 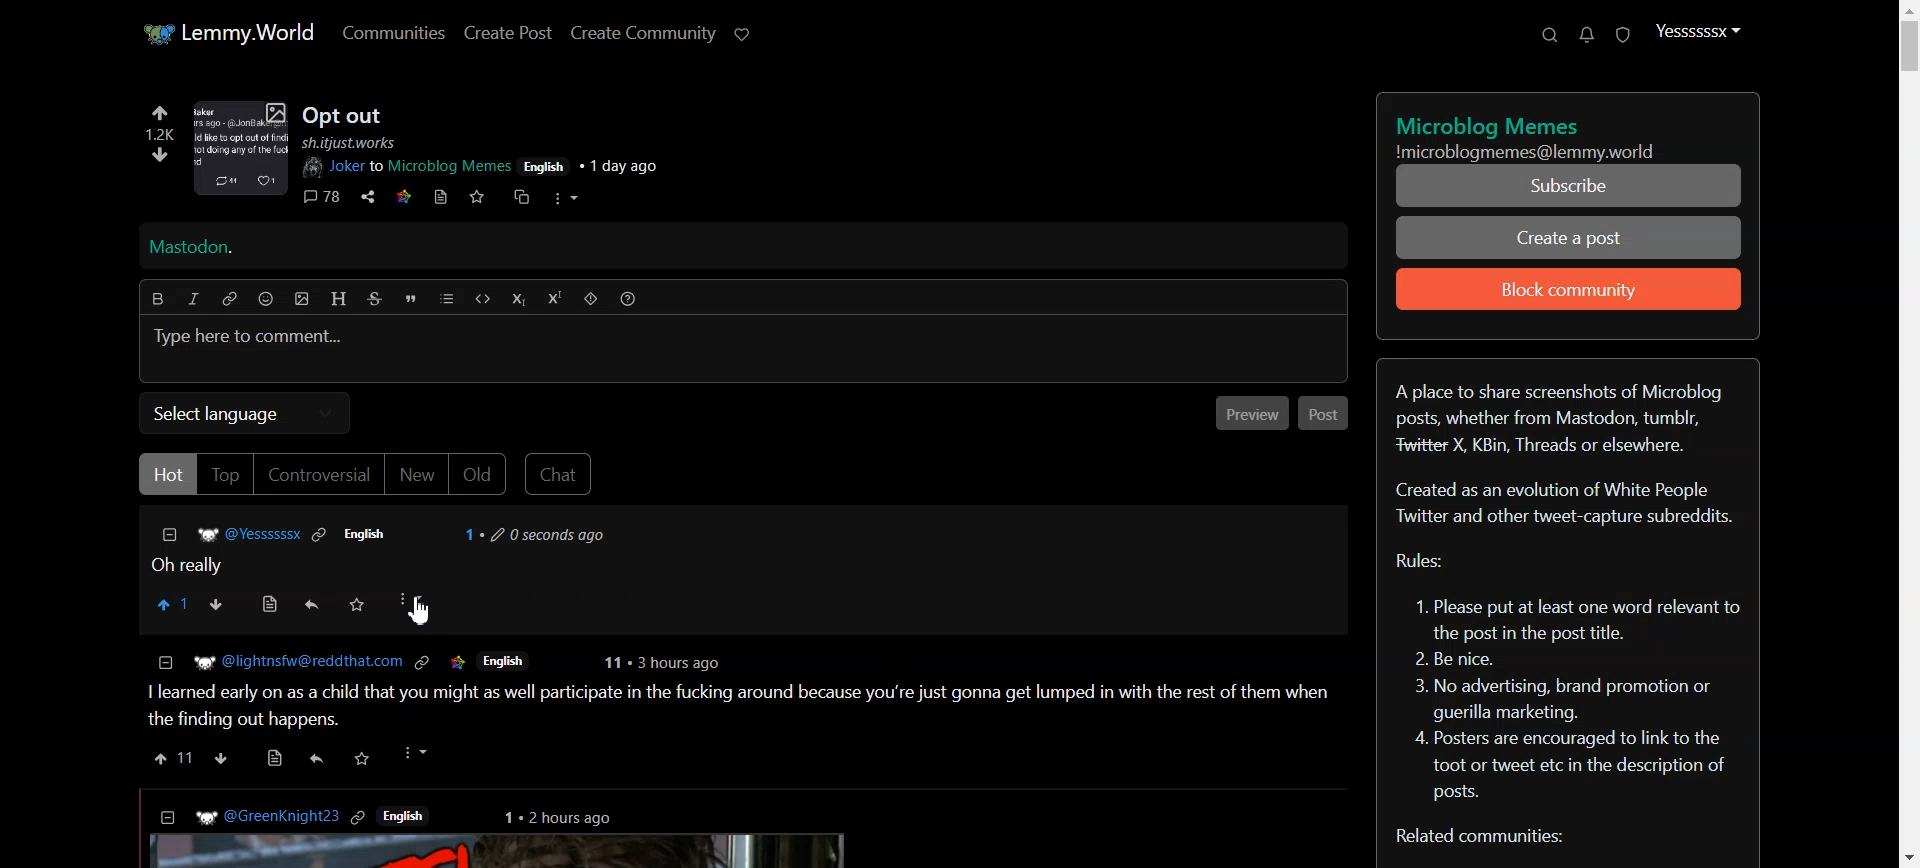 I want to click on comments, so click(x=322, y=197).